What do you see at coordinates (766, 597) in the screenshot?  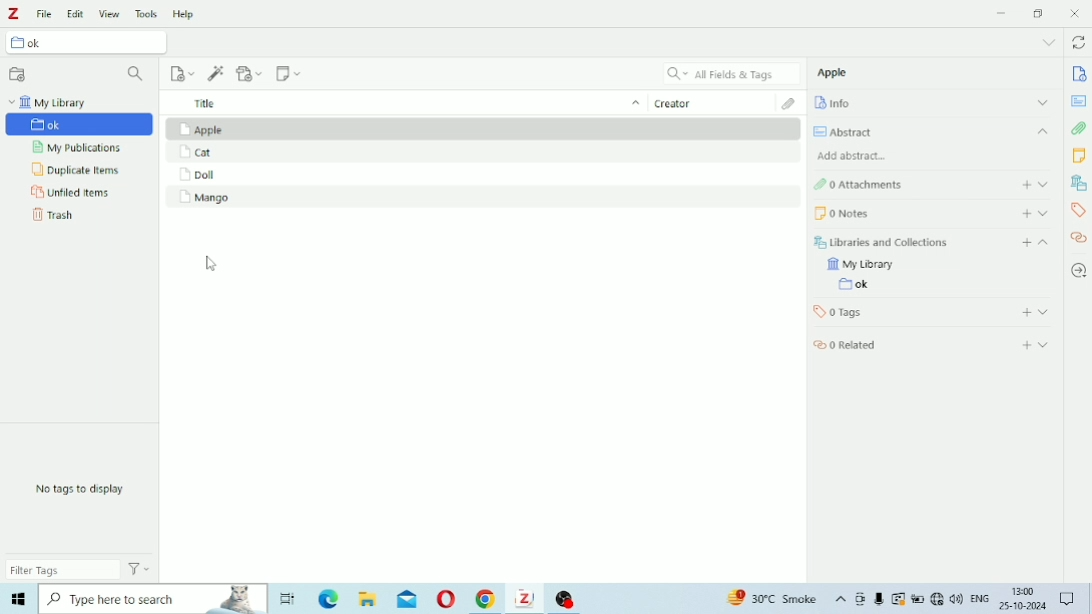 I see `` at bounding box center [766, 597].